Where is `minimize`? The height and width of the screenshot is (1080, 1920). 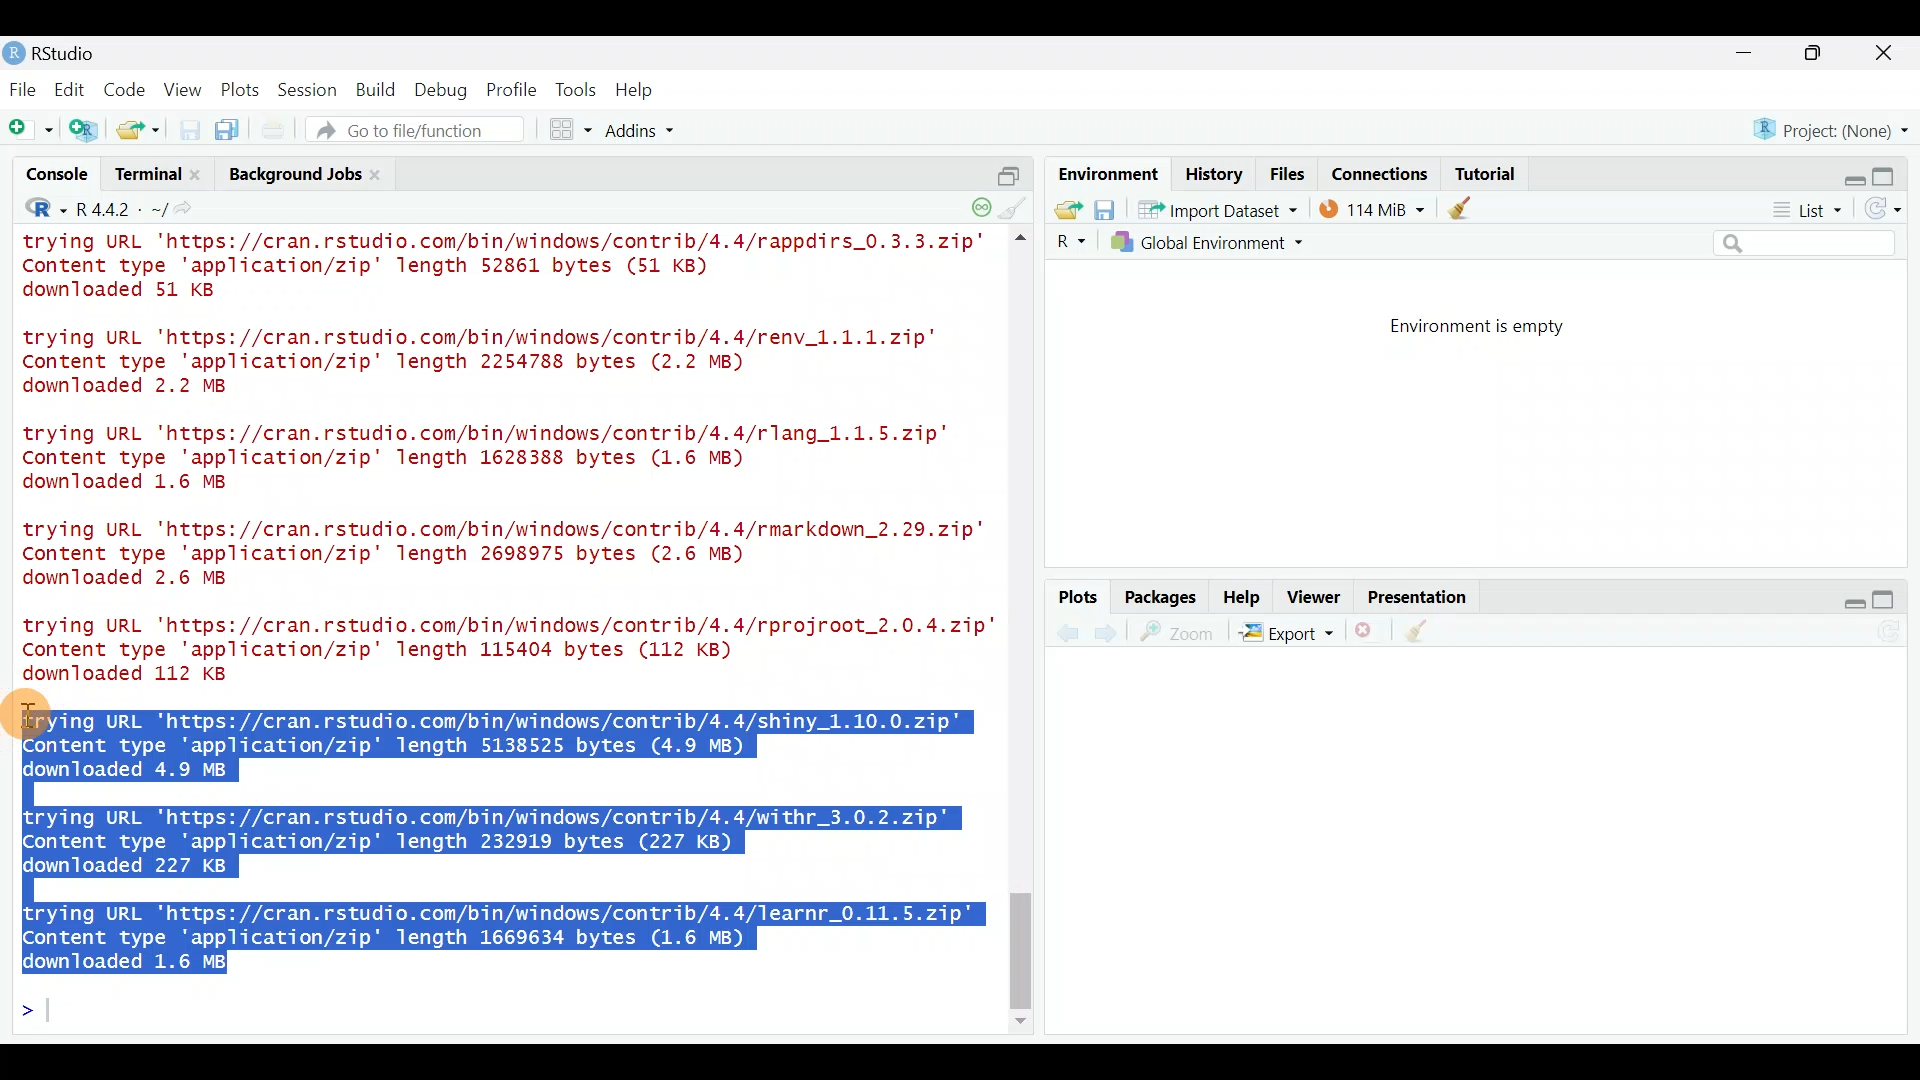
minimize is located at coordinates (1754, 54).